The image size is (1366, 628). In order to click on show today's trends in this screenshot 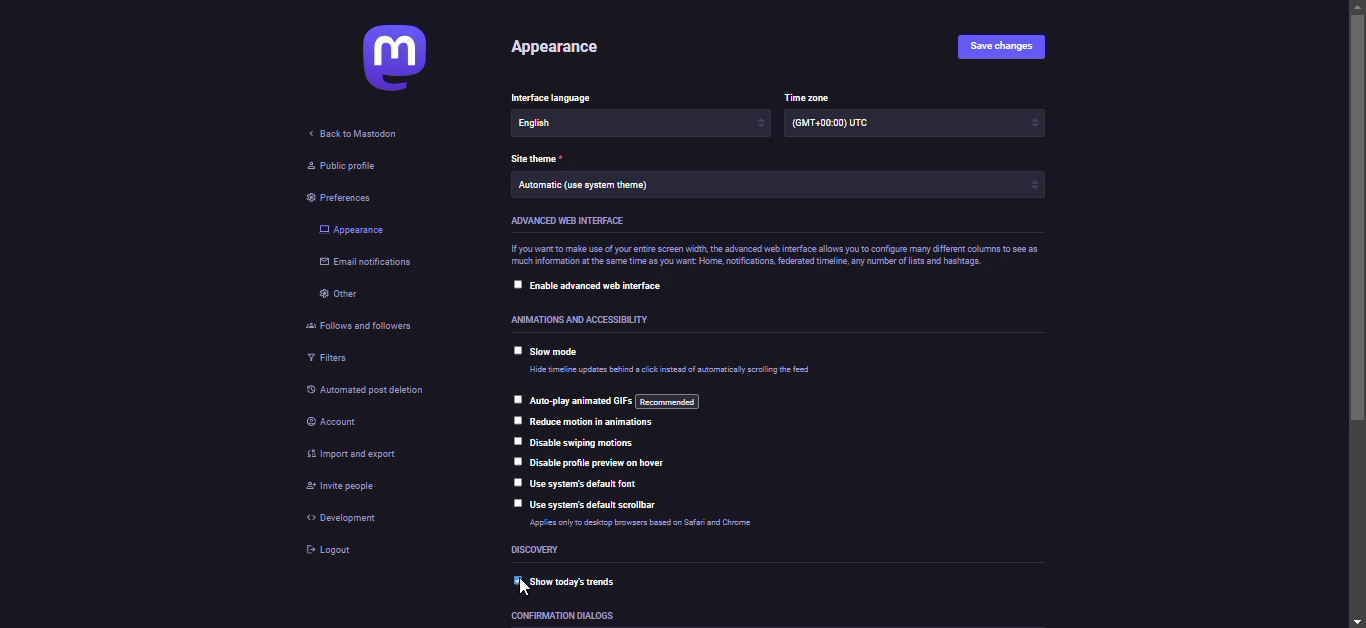, I will do `click(588, 580)`.